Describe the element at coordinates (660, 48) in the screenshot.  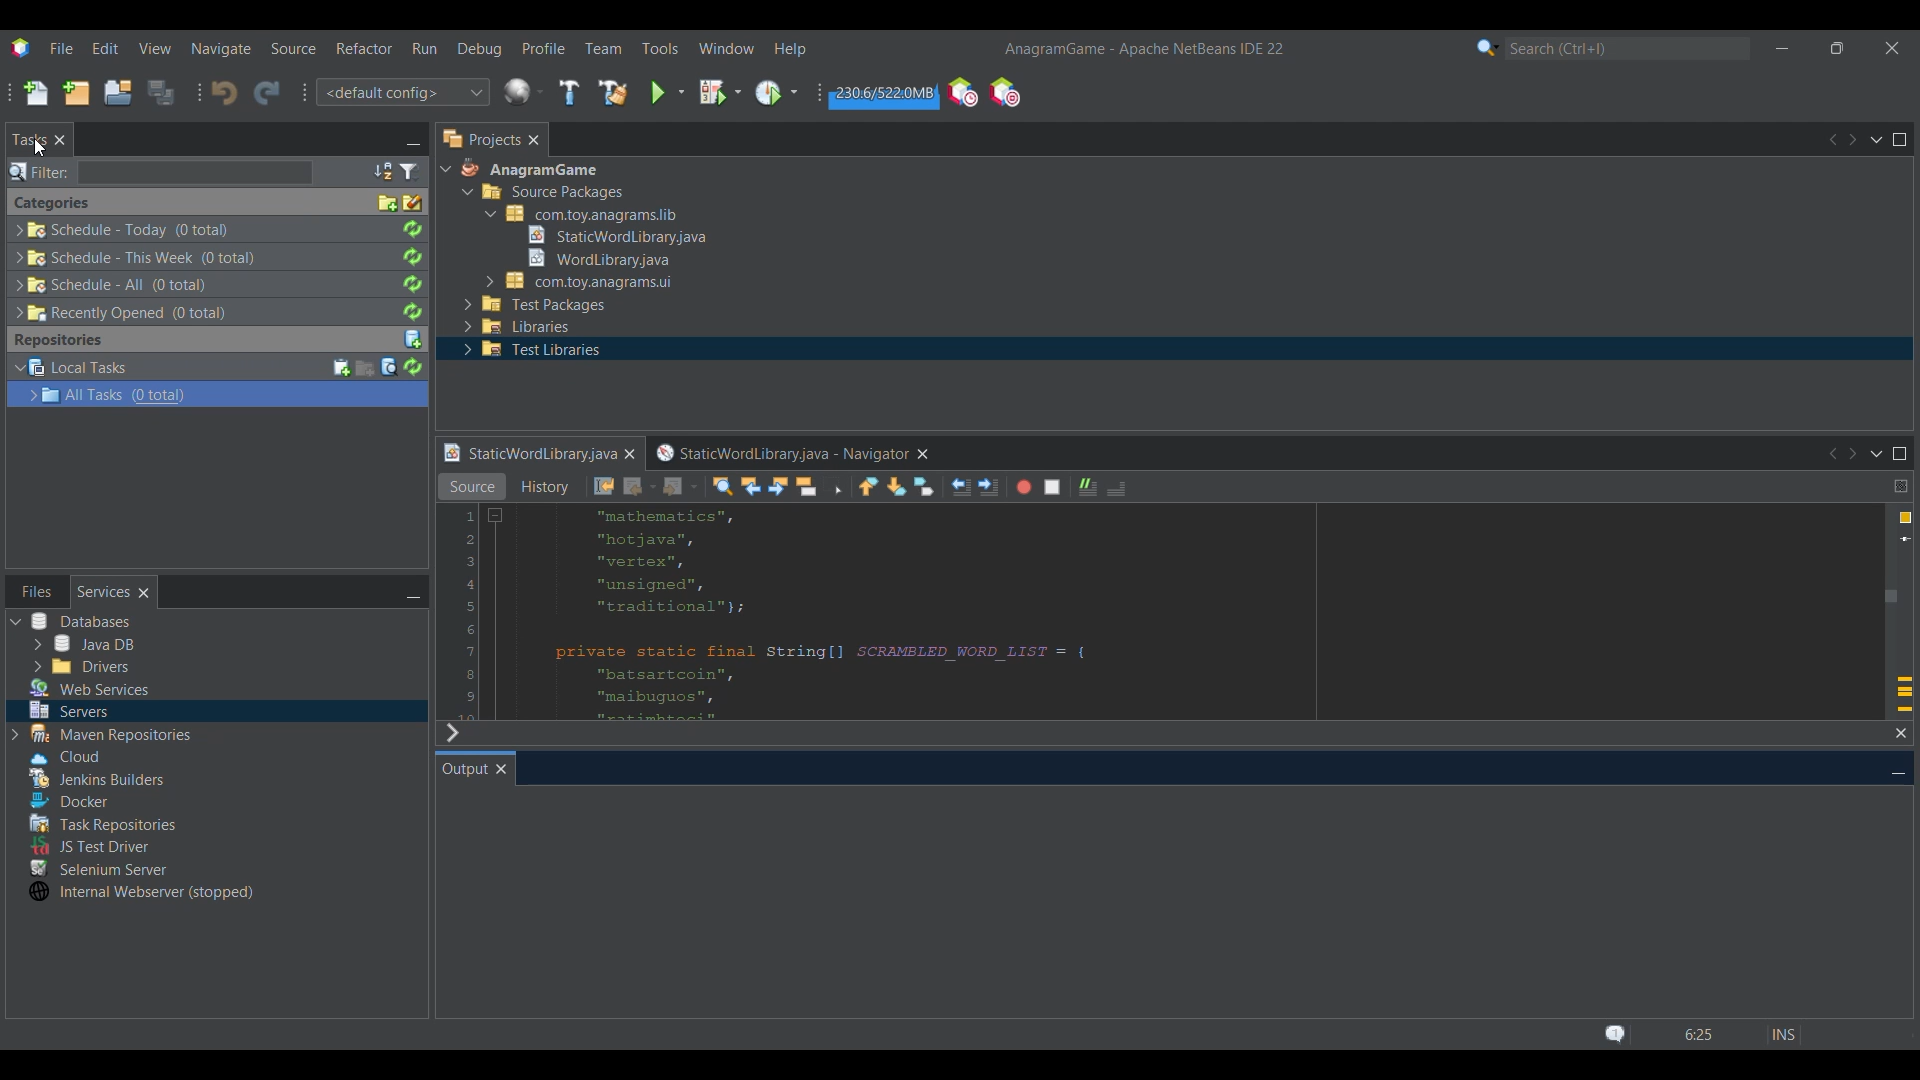
I see `Tools menu` at that location.